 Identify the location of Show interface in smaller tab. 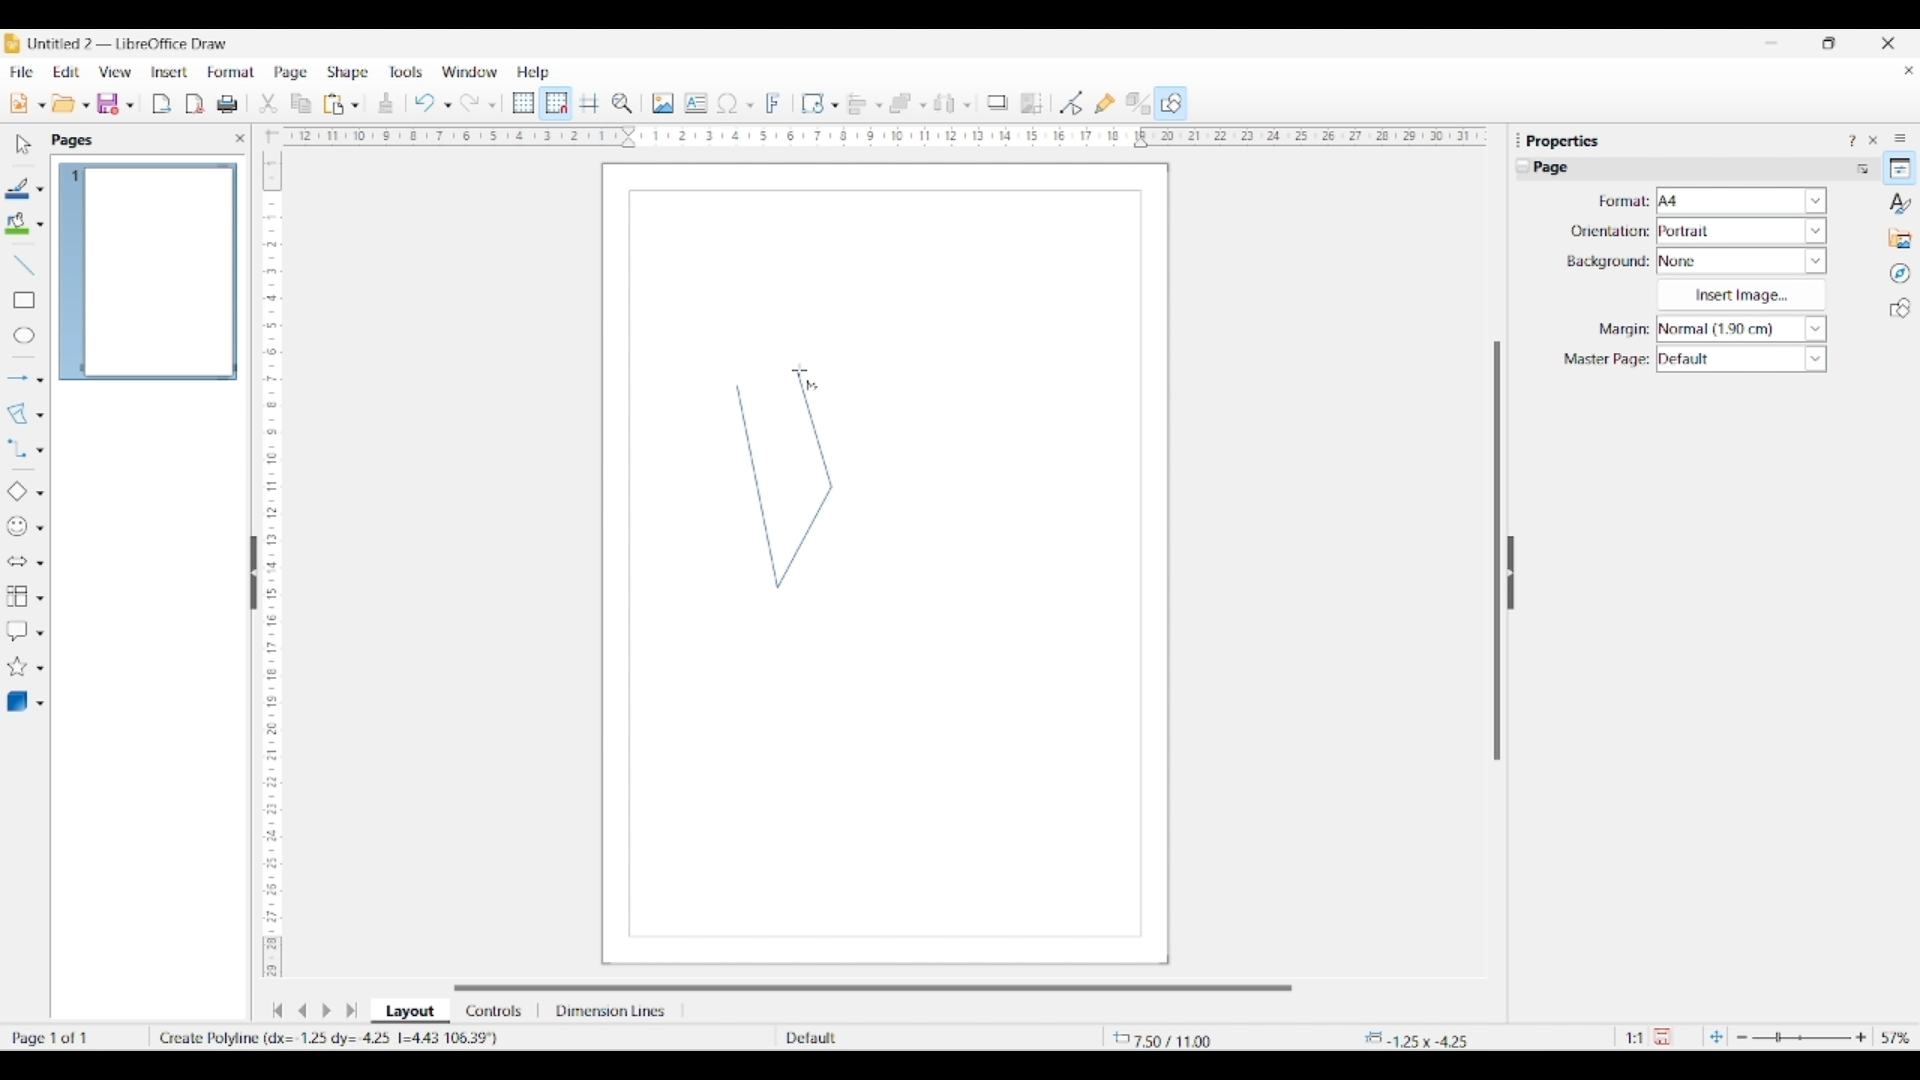
(1828, 43).